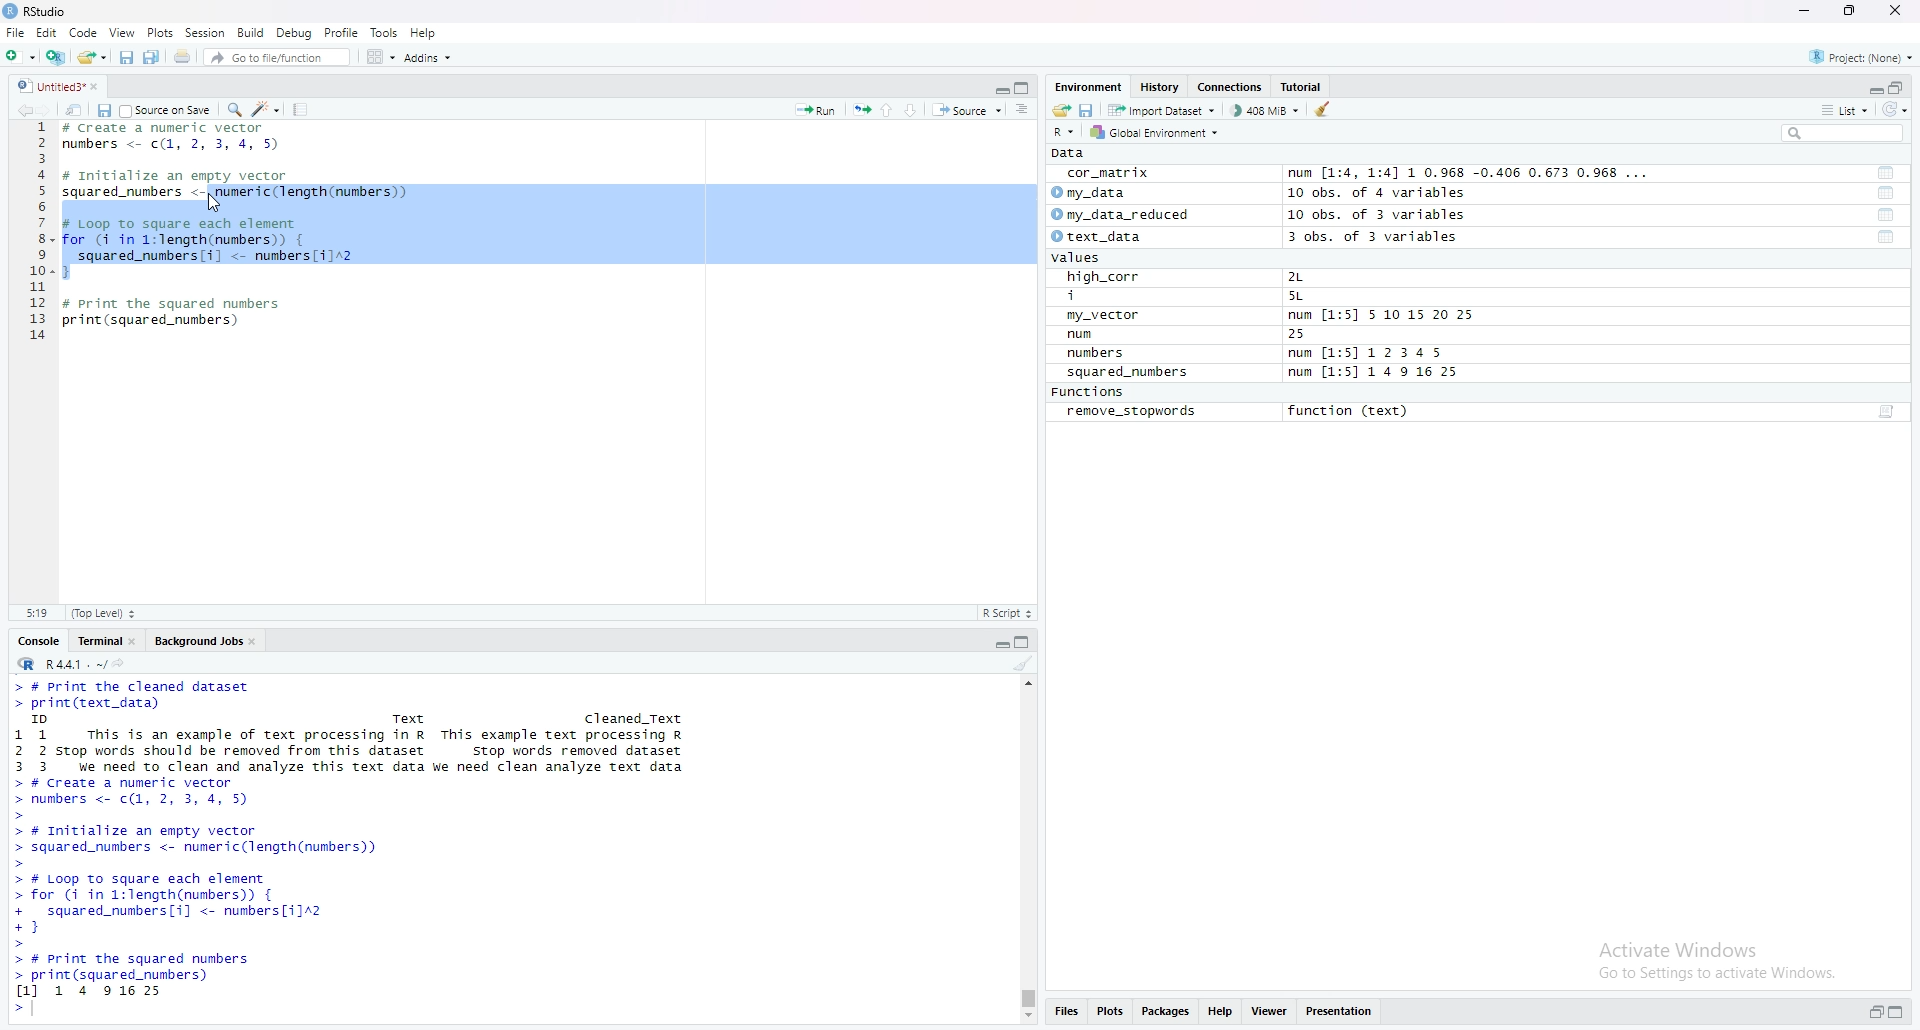  Describe the element at coordinates (912, 109) in the screenshot. I see `down` at that location.